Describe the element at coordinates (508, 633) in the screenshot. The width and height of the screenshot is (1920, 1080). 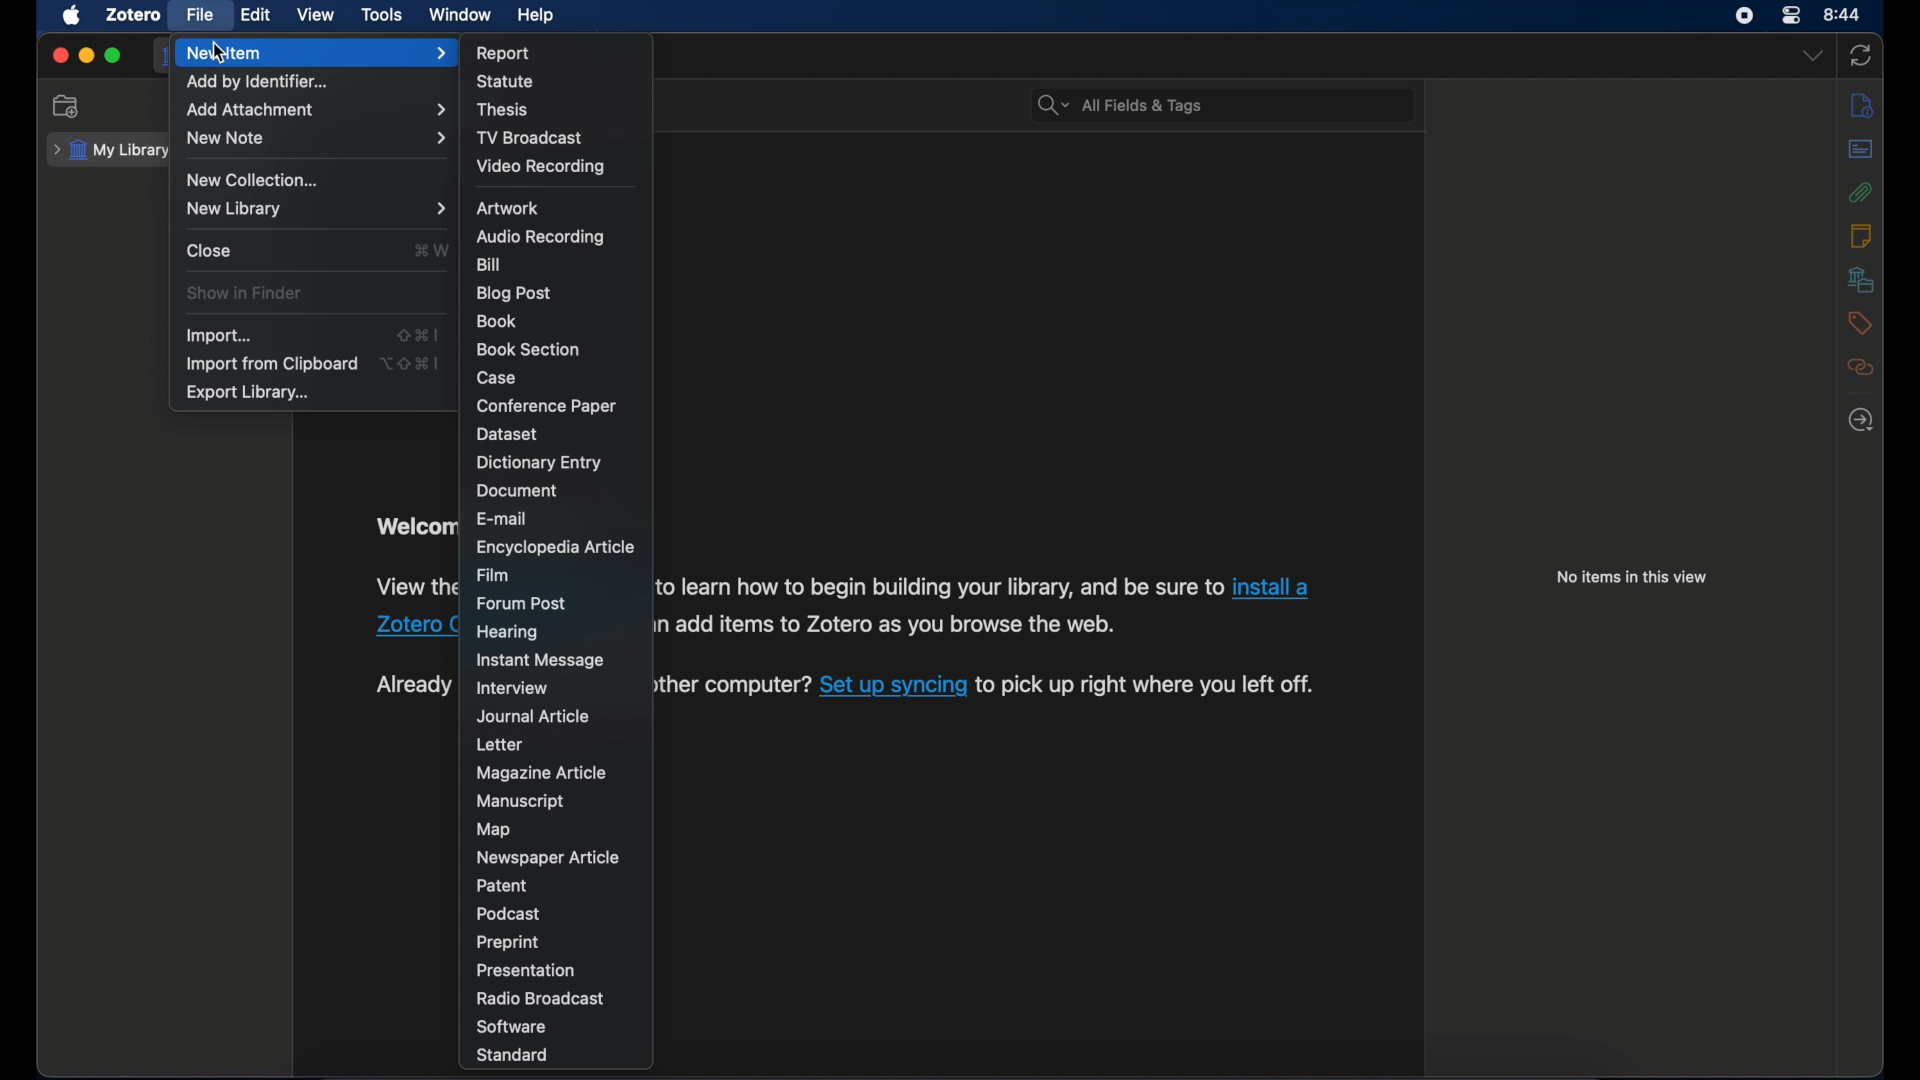
I see `hearing` at that location.